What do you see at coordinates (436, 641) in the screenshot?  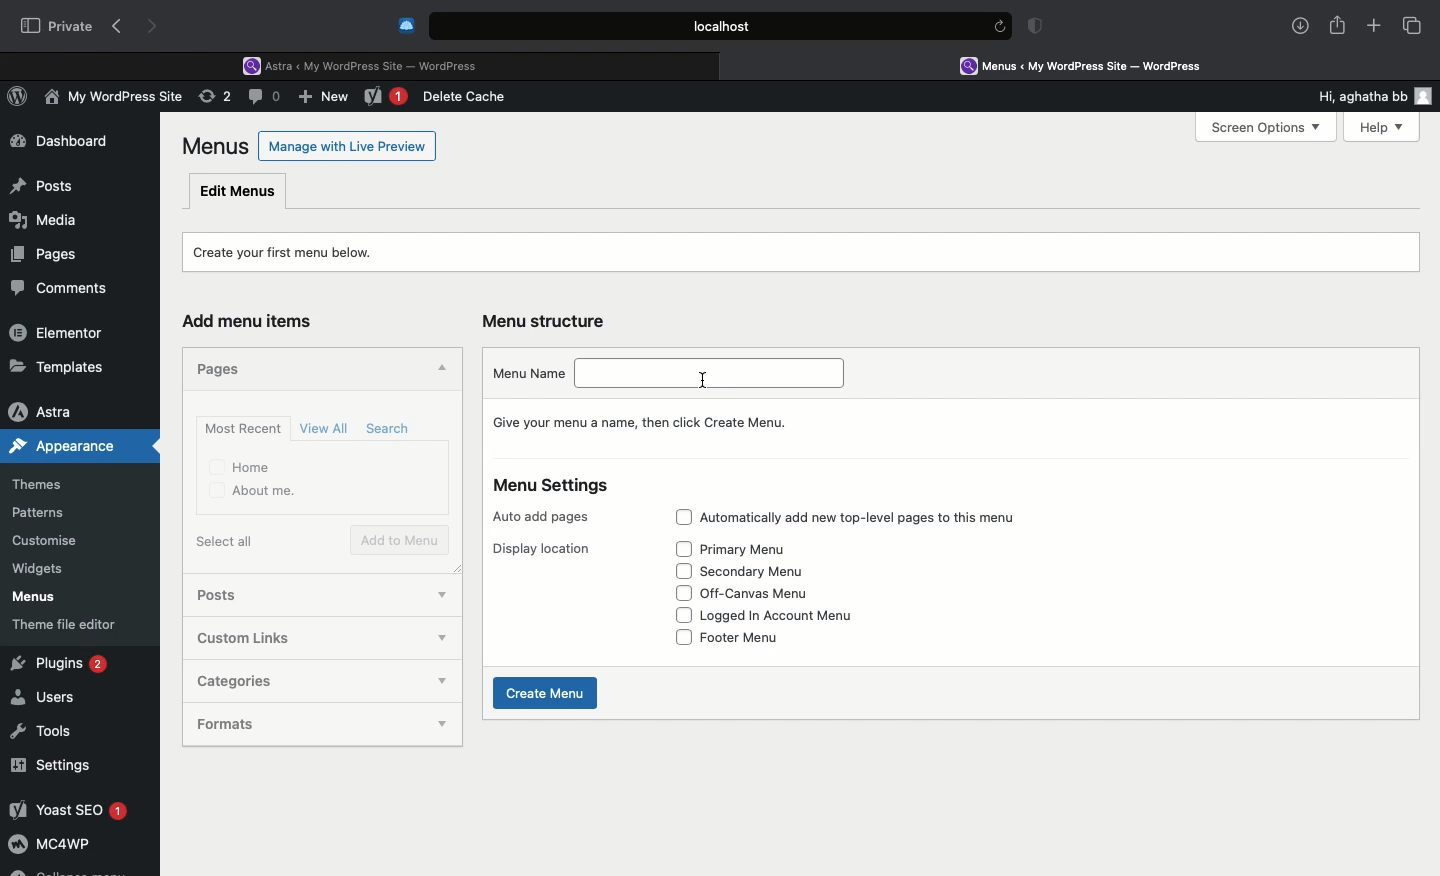 I see `show` at bounding box center [436, 641].